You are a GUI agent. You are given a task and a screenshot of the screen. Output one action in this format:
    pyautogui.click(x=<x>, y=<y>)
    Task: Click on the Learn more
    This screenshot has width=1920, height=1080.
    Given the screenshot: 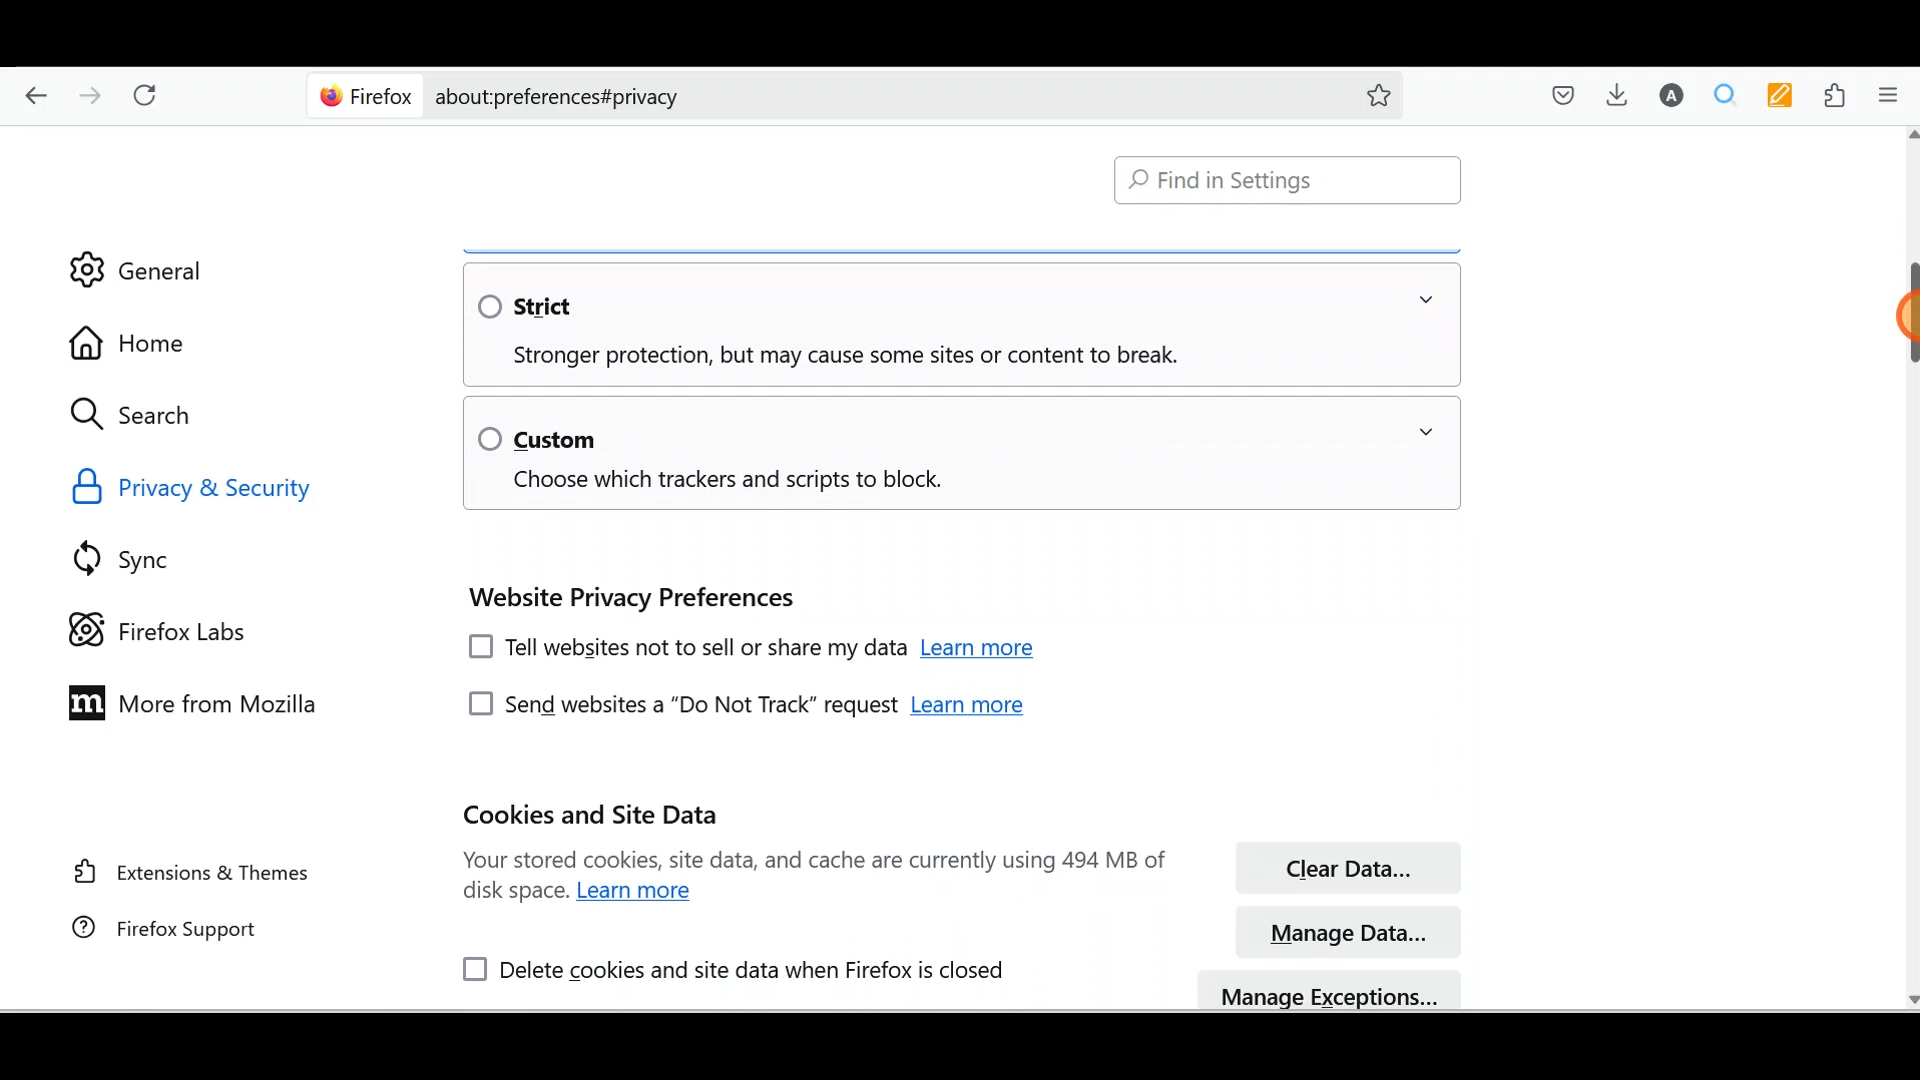 What is the action you would take?
    pyautogui.click(x=968, y=708)
    